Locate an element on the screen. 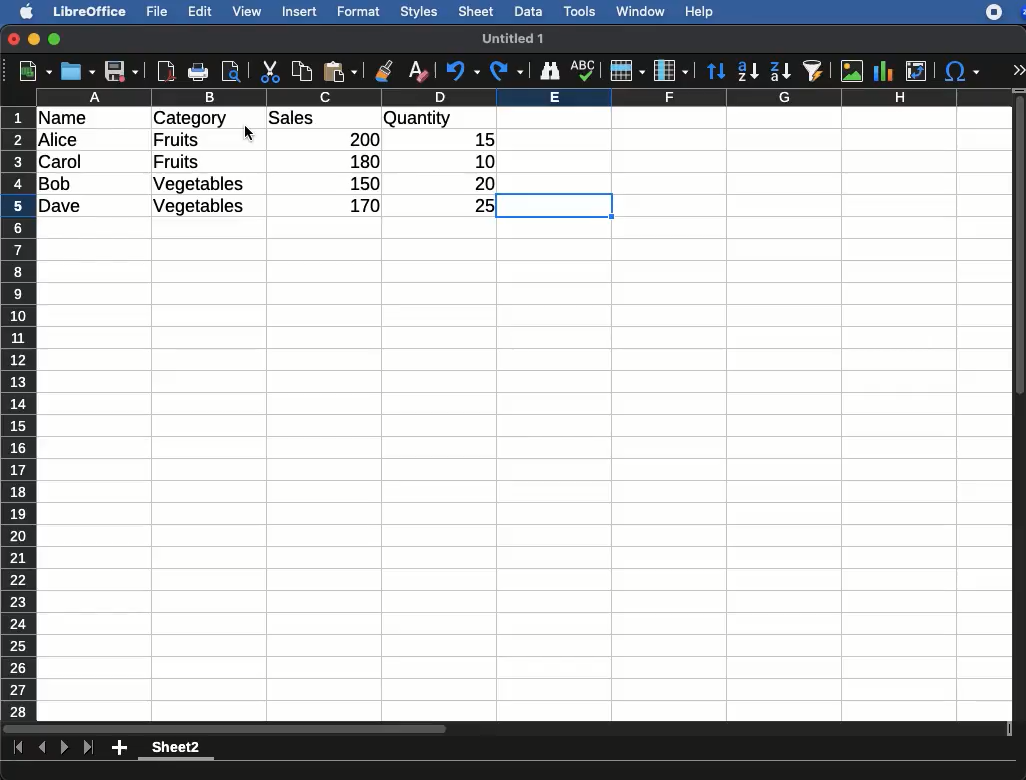  sort is located at coordinates (715, 72).